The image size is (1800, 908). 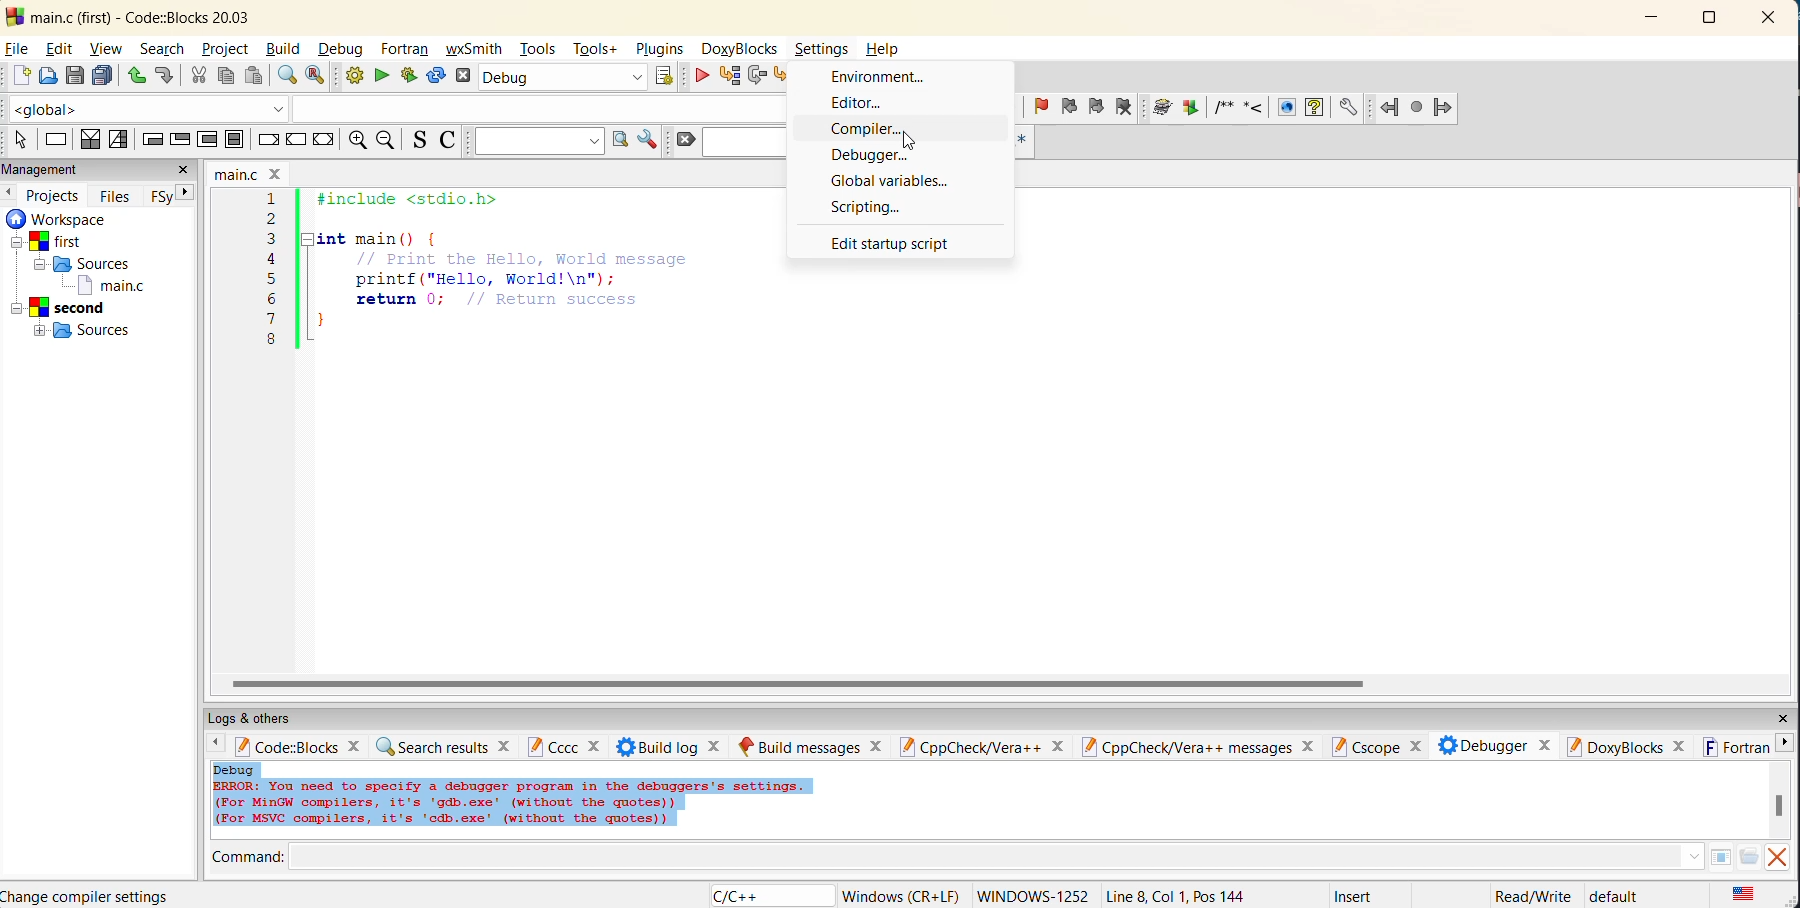 I want to click on management, so click(x=44, y=168).